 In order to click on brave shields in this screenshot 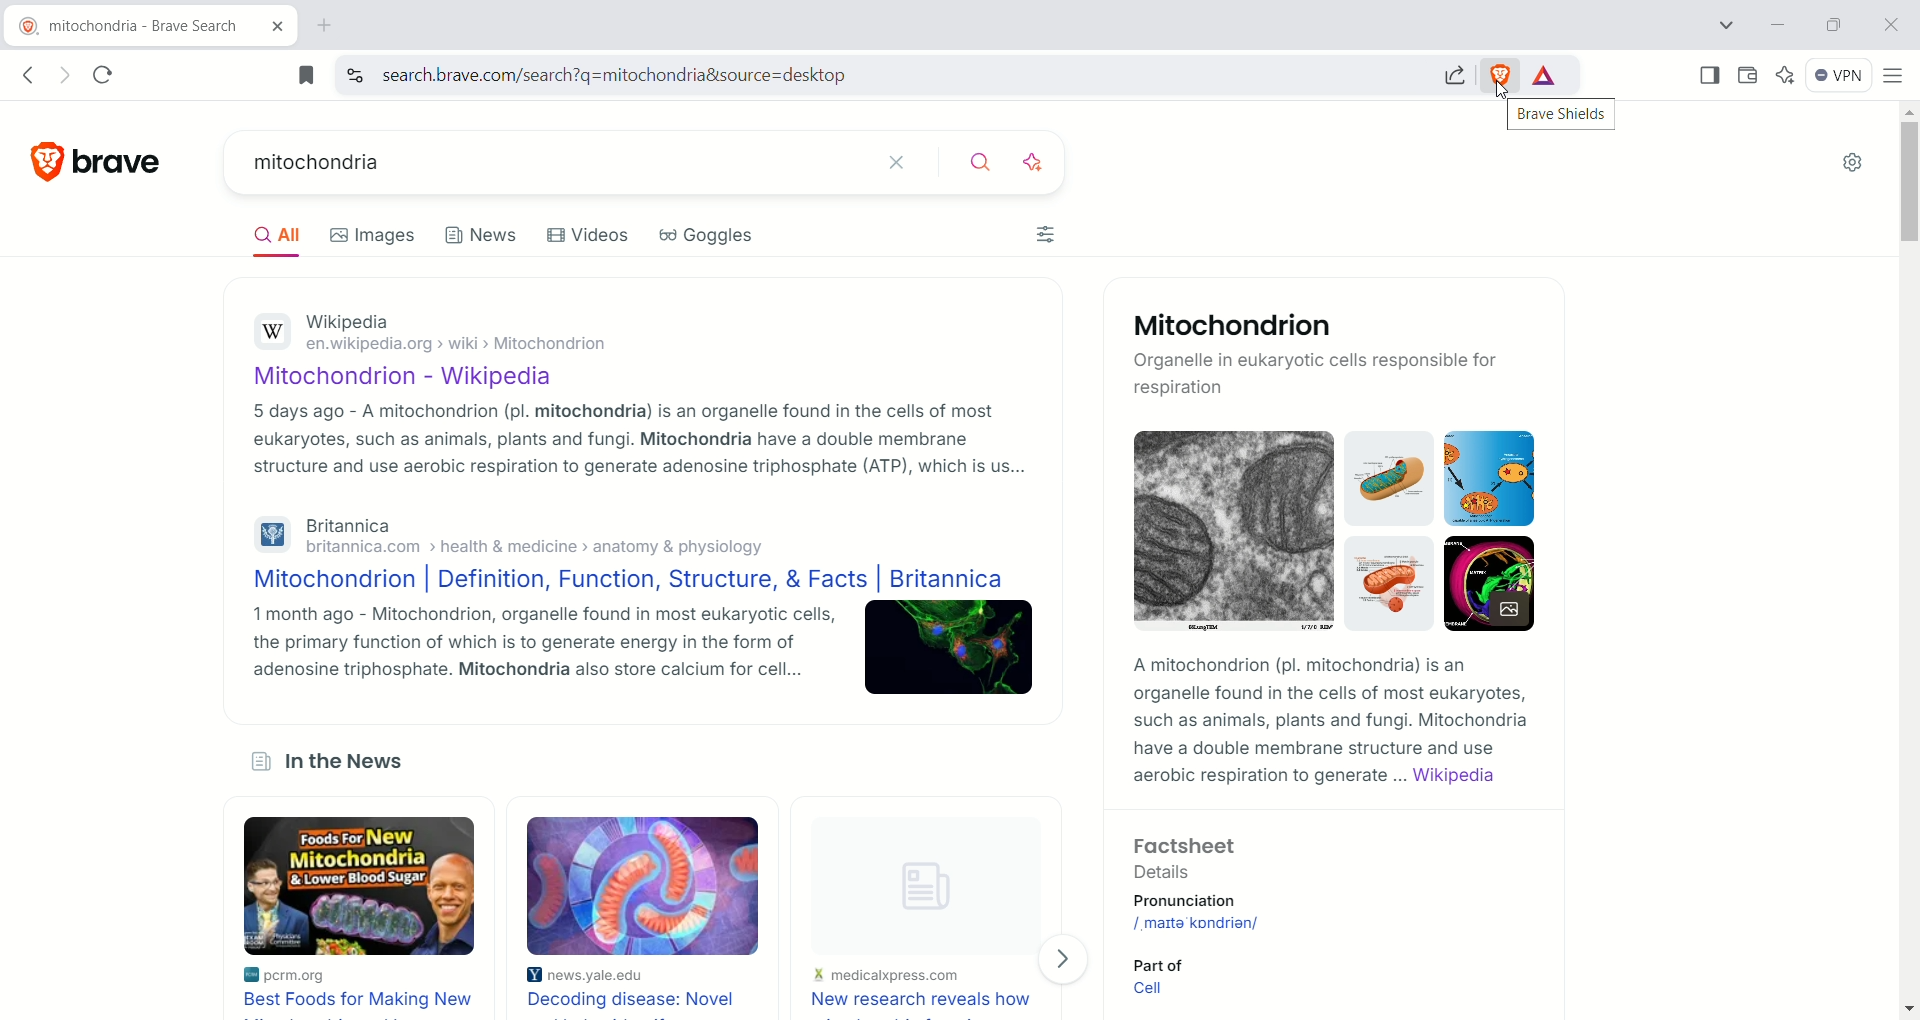, I will do `click(1565, 115)`.